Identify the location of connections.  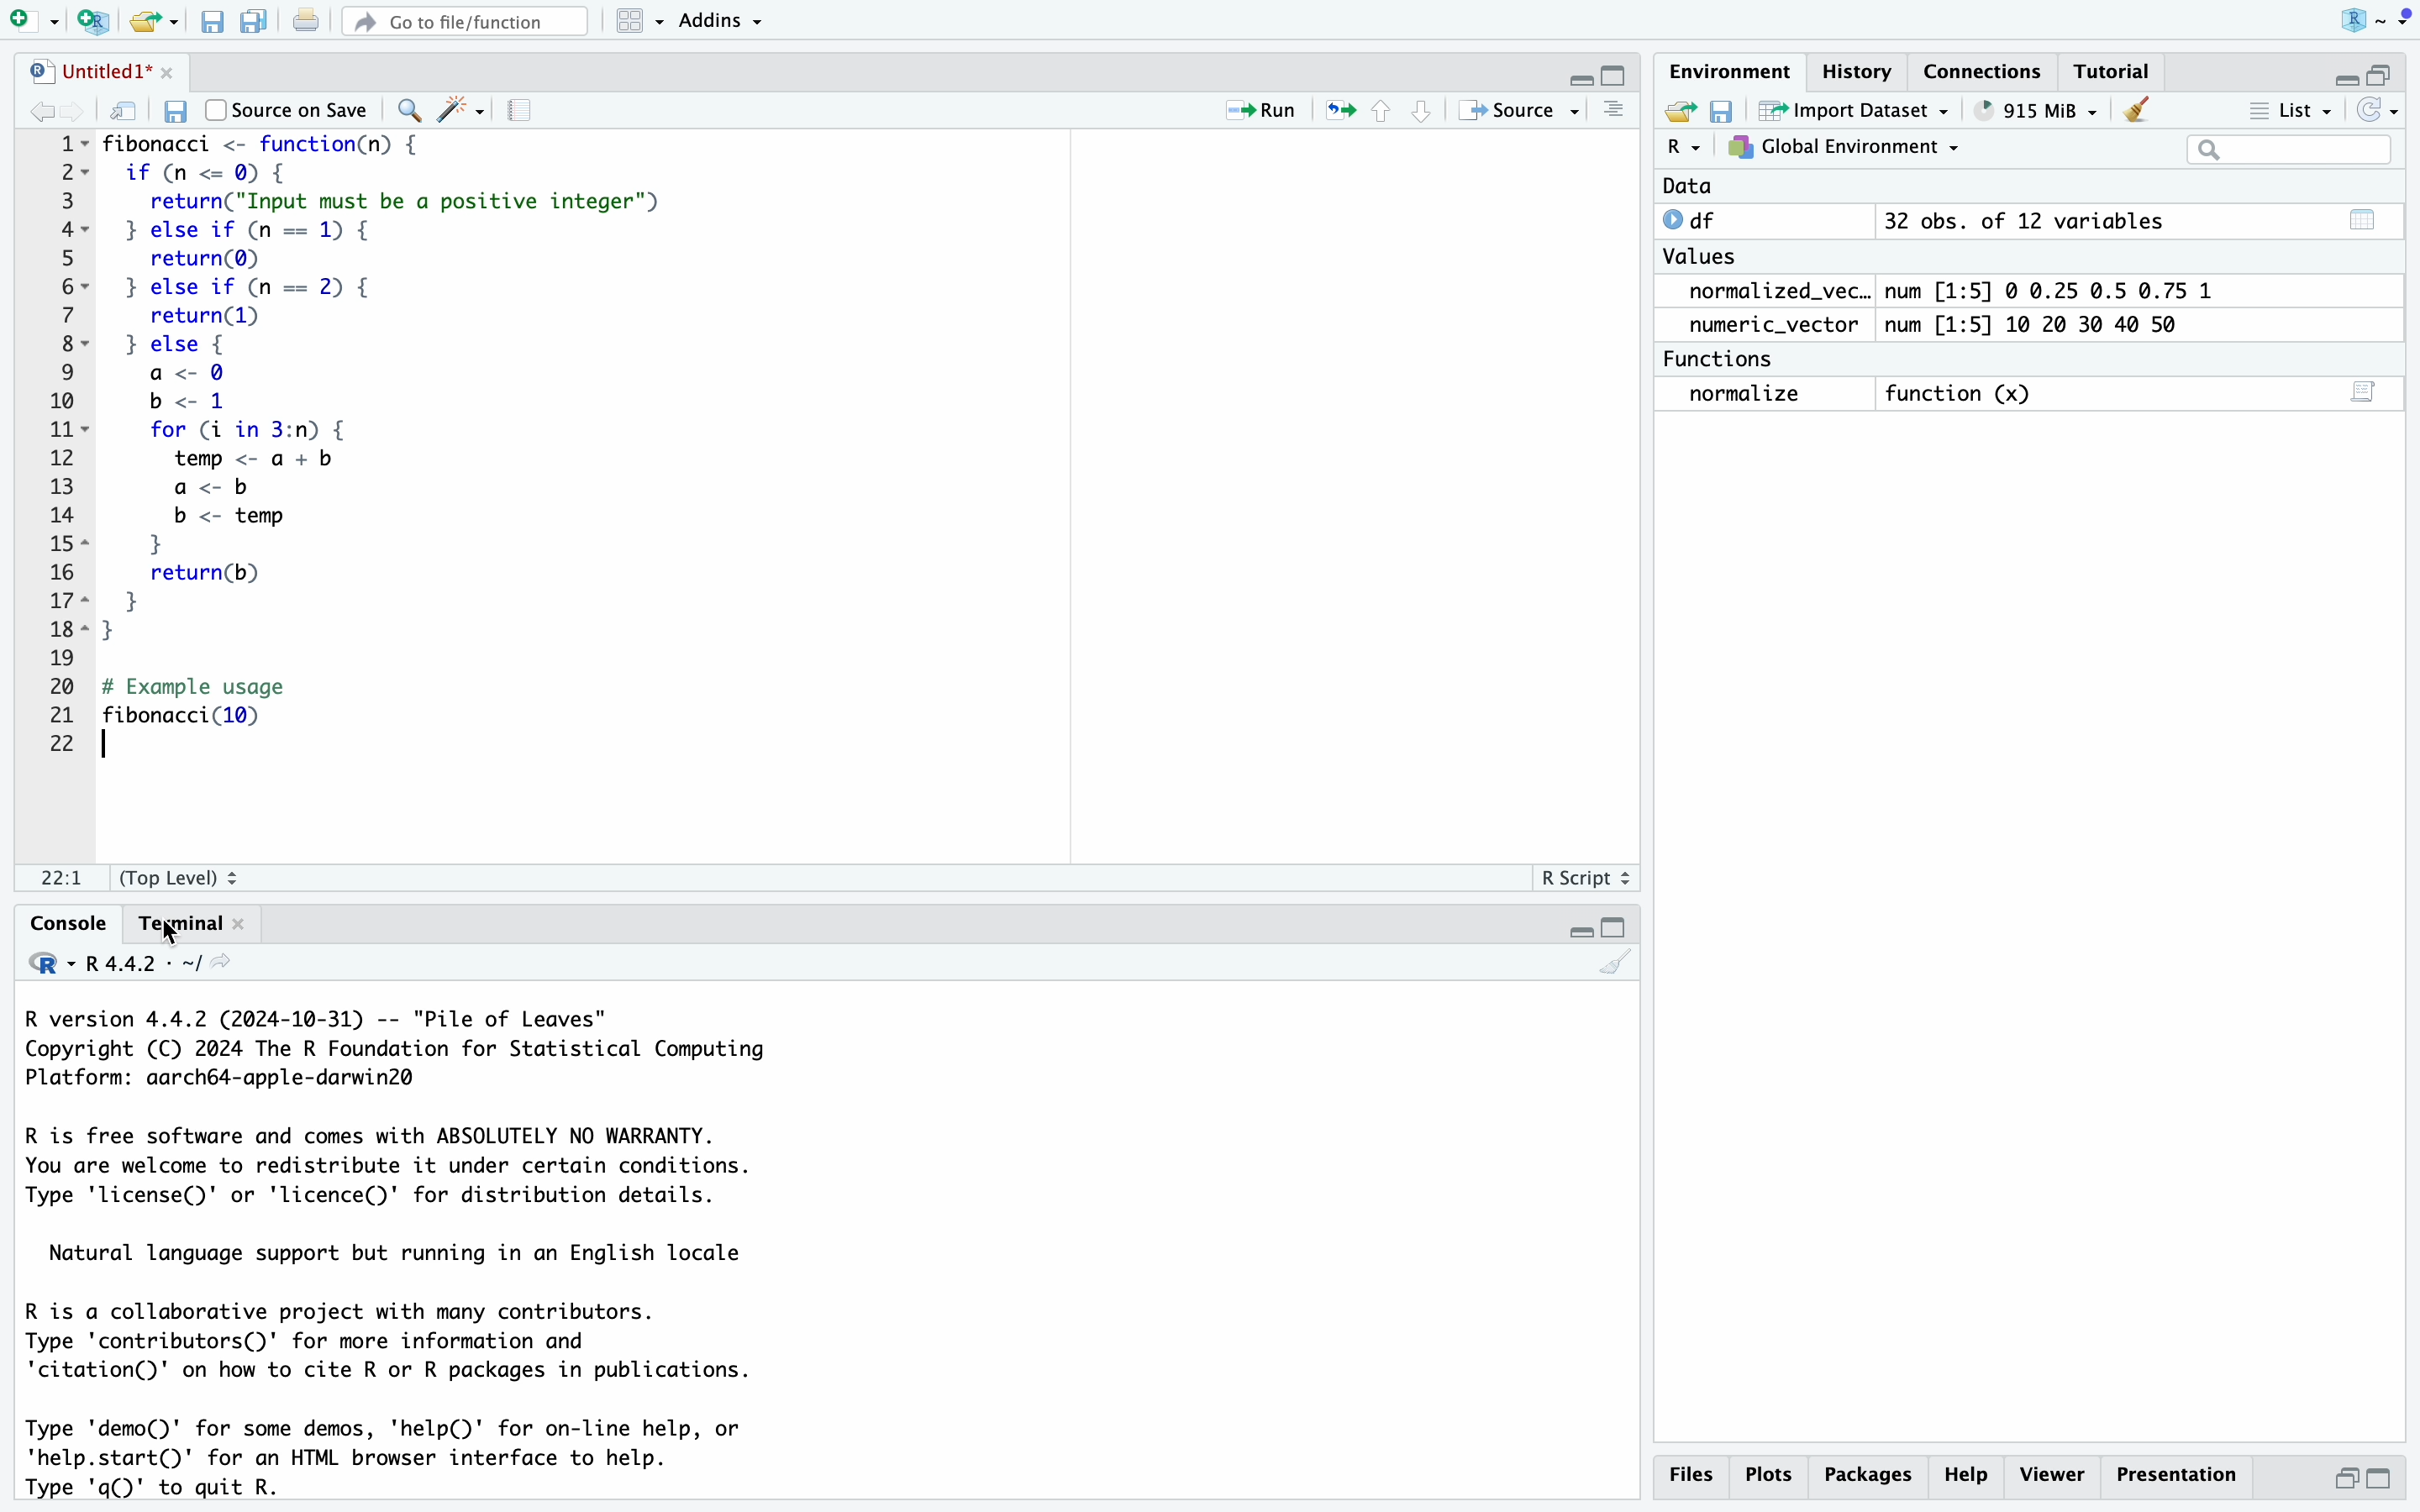
(1985, 64).